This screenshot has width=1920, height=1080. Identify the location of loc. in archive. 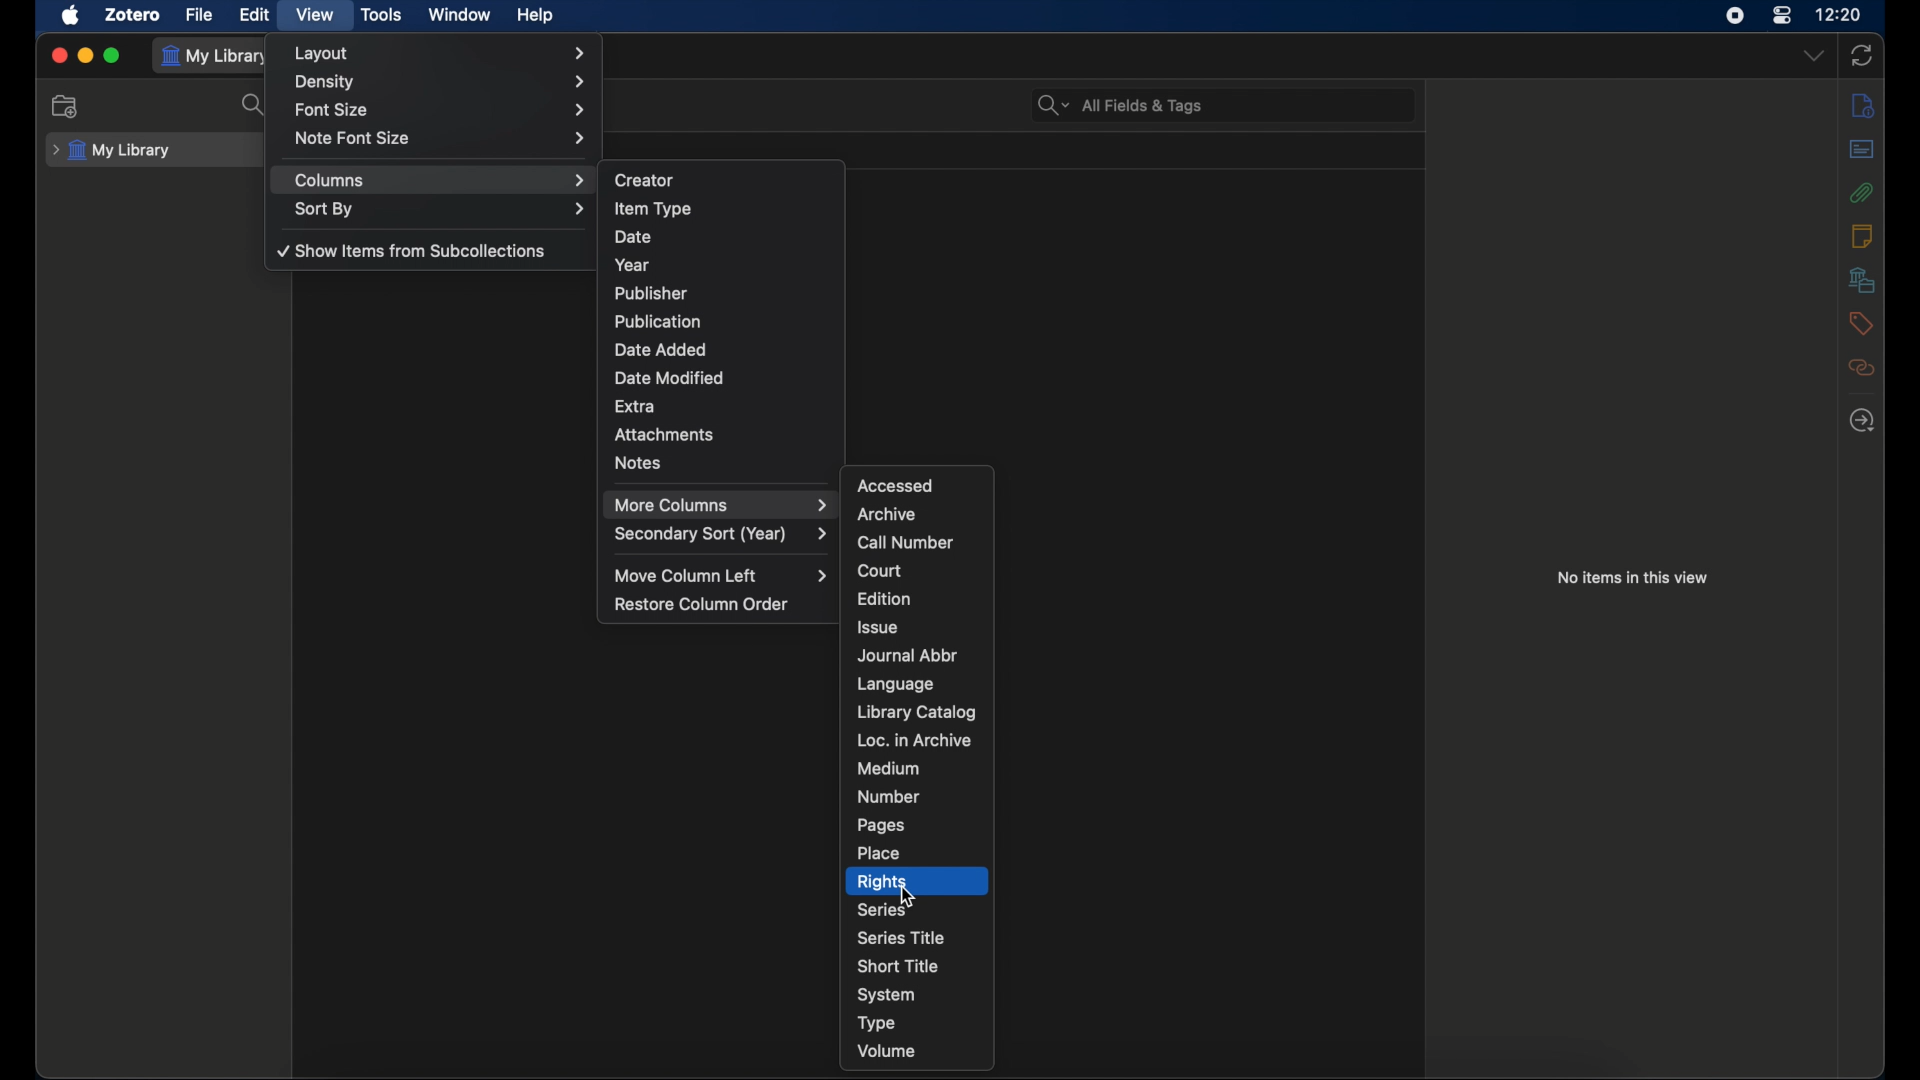
(916, 740).